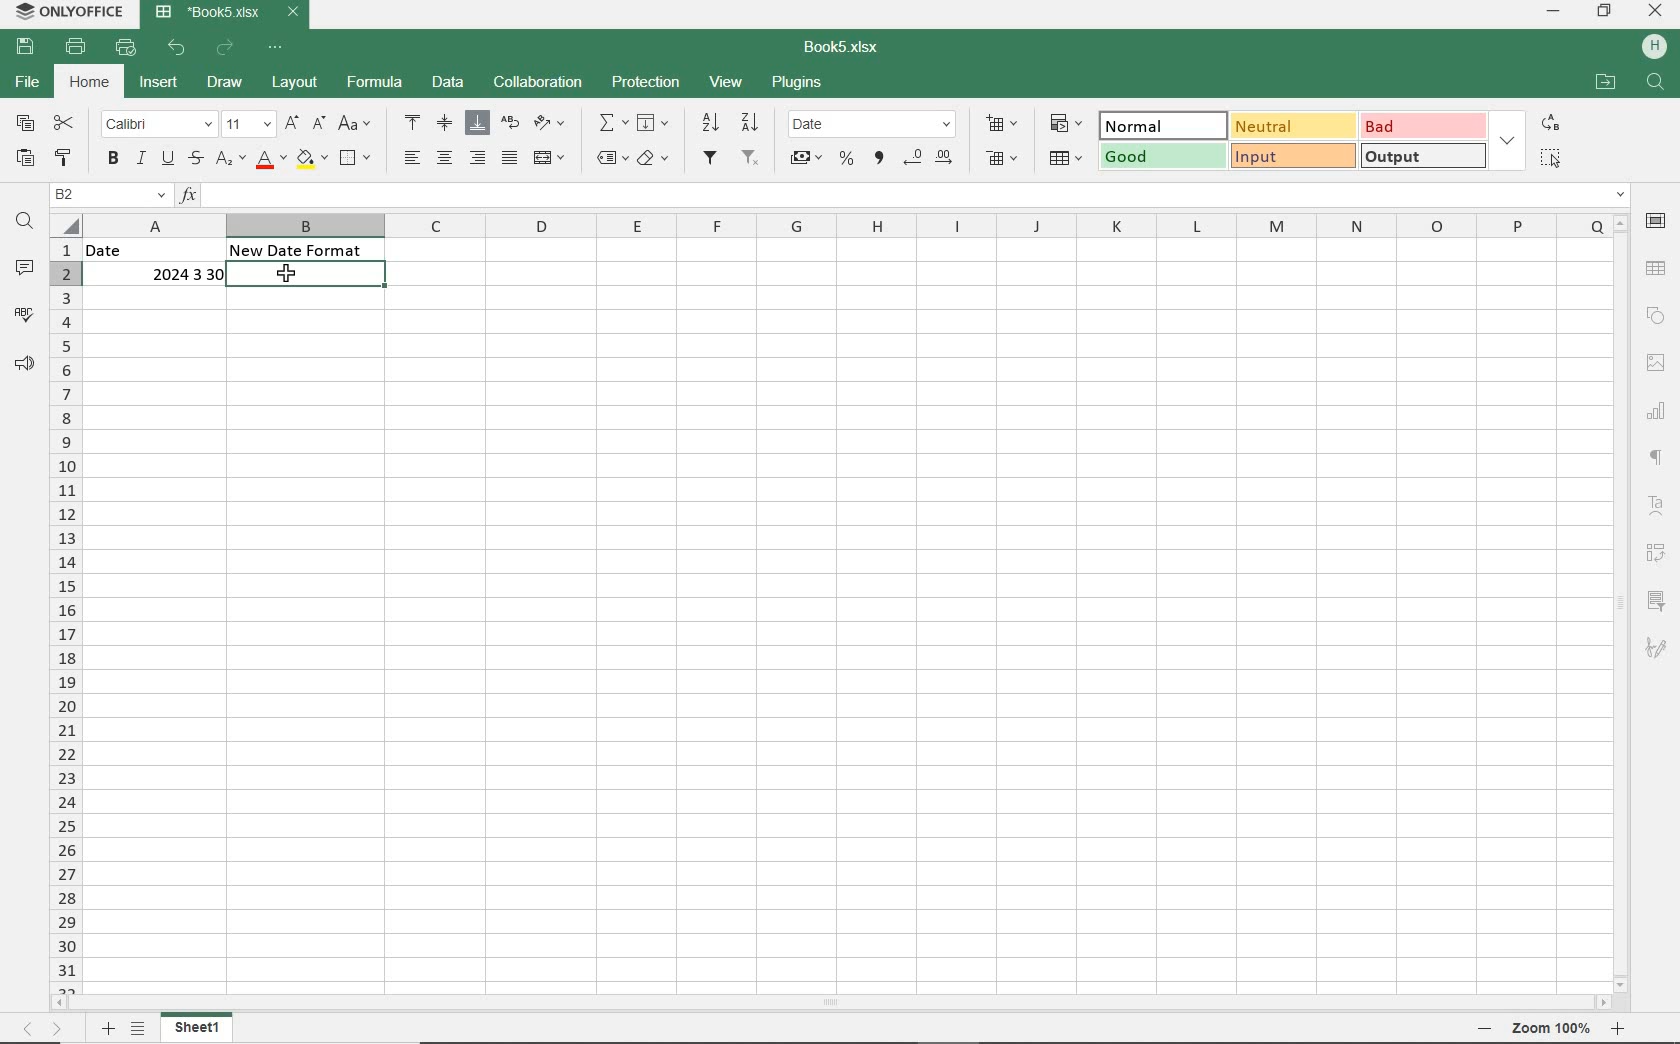 The width and height of the screenshot is (1680, 1044). Describe the element at coordinates (1002, 159) in the screenshot. I see `DELETE CELLS` at that location.